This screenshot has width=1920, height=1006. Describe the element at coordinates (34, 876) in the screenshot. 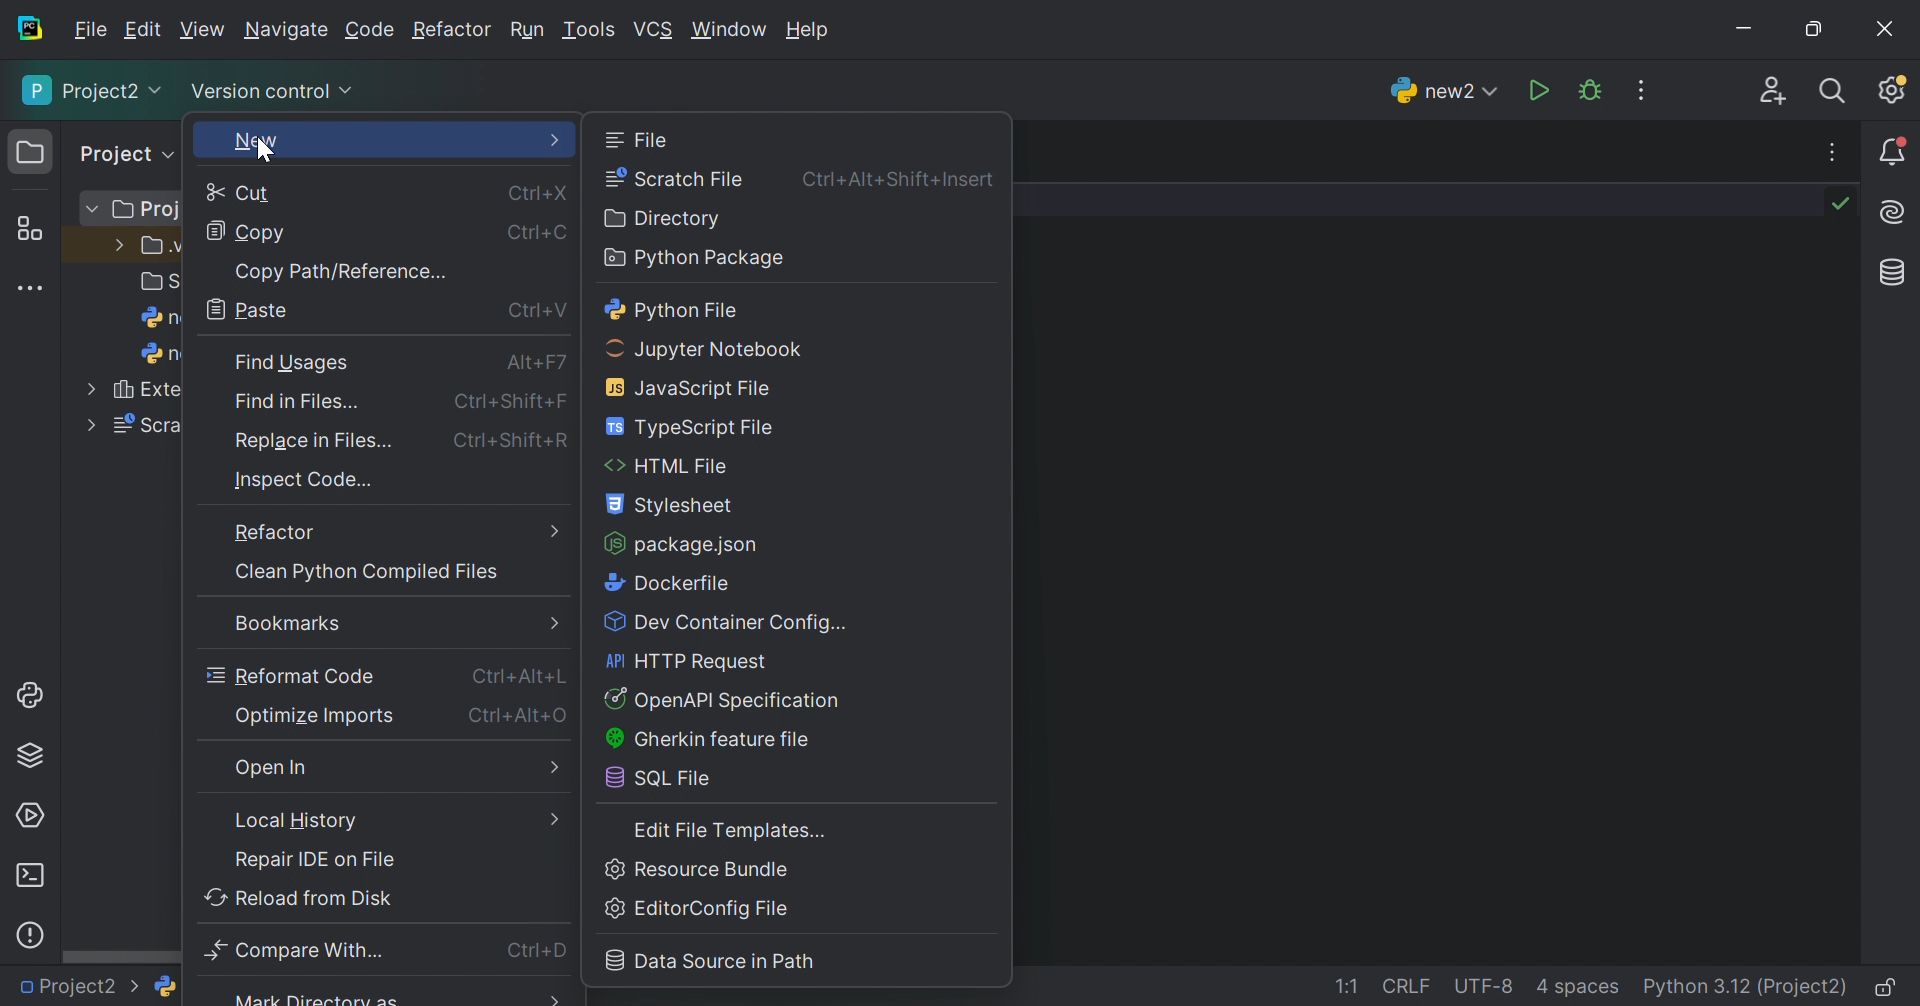

I see `terminal` at that location.